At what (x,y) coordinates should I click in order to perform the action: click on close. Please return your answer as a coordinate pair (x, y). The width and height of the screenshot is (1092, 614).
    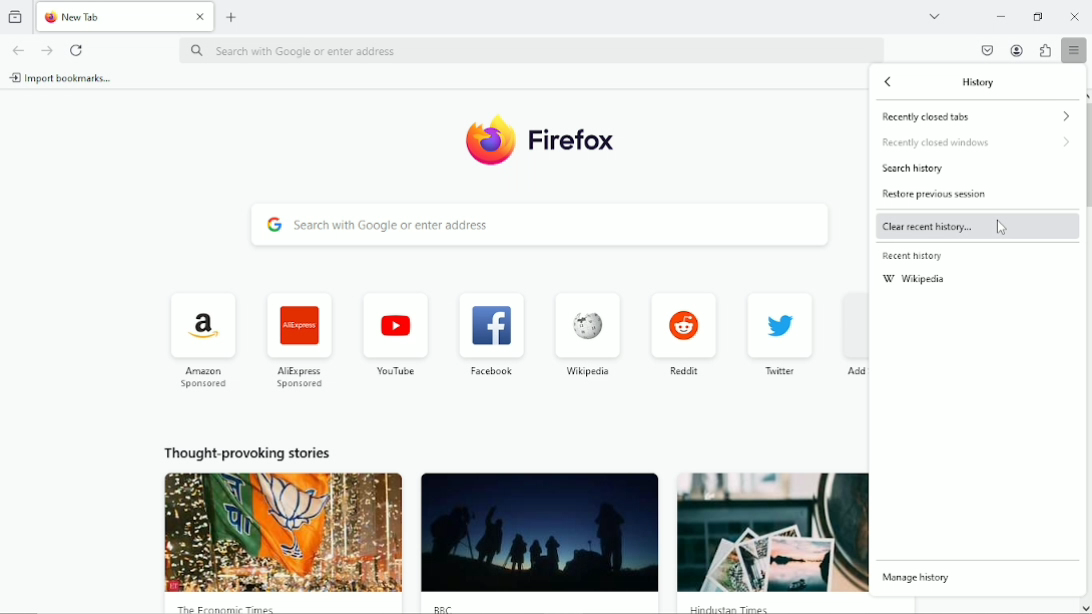
    Looking at the image, I should click on (200, 19).